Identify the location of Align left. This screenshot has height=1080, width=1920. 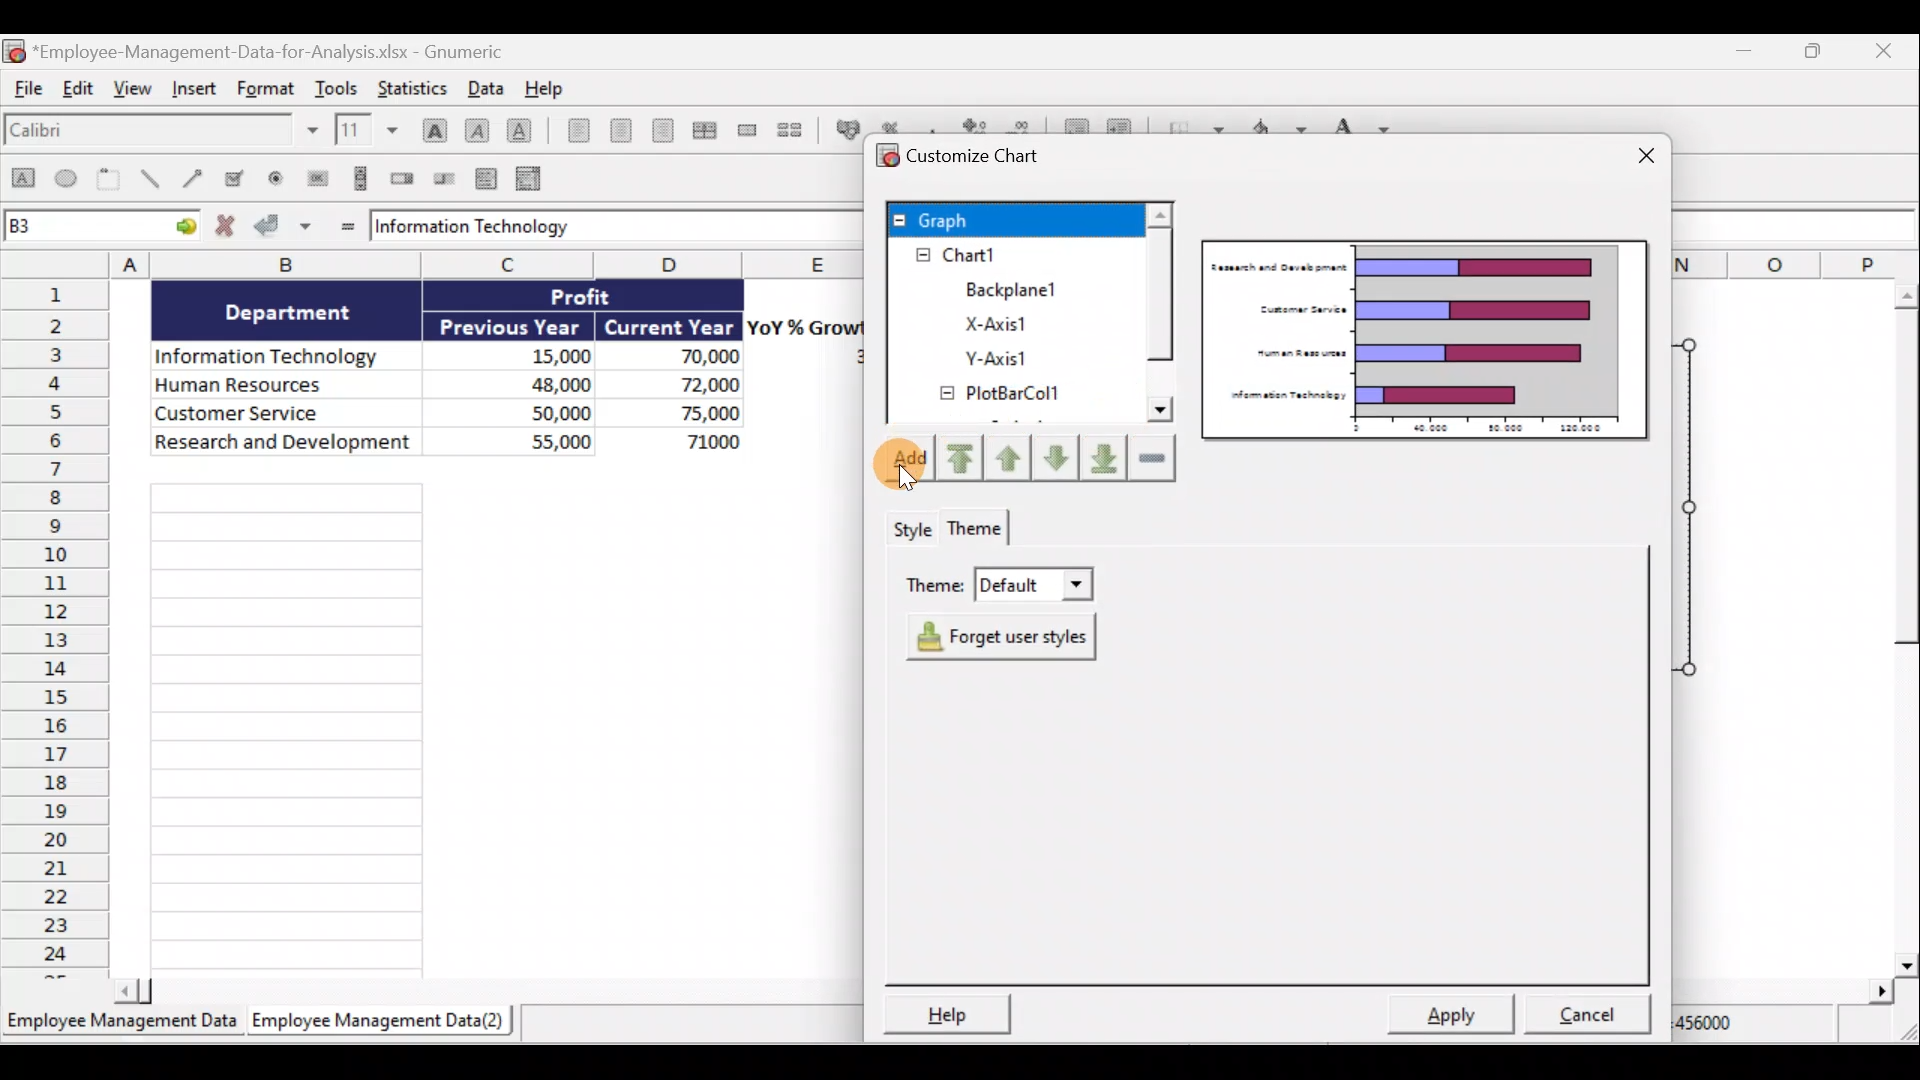
(575, 130).